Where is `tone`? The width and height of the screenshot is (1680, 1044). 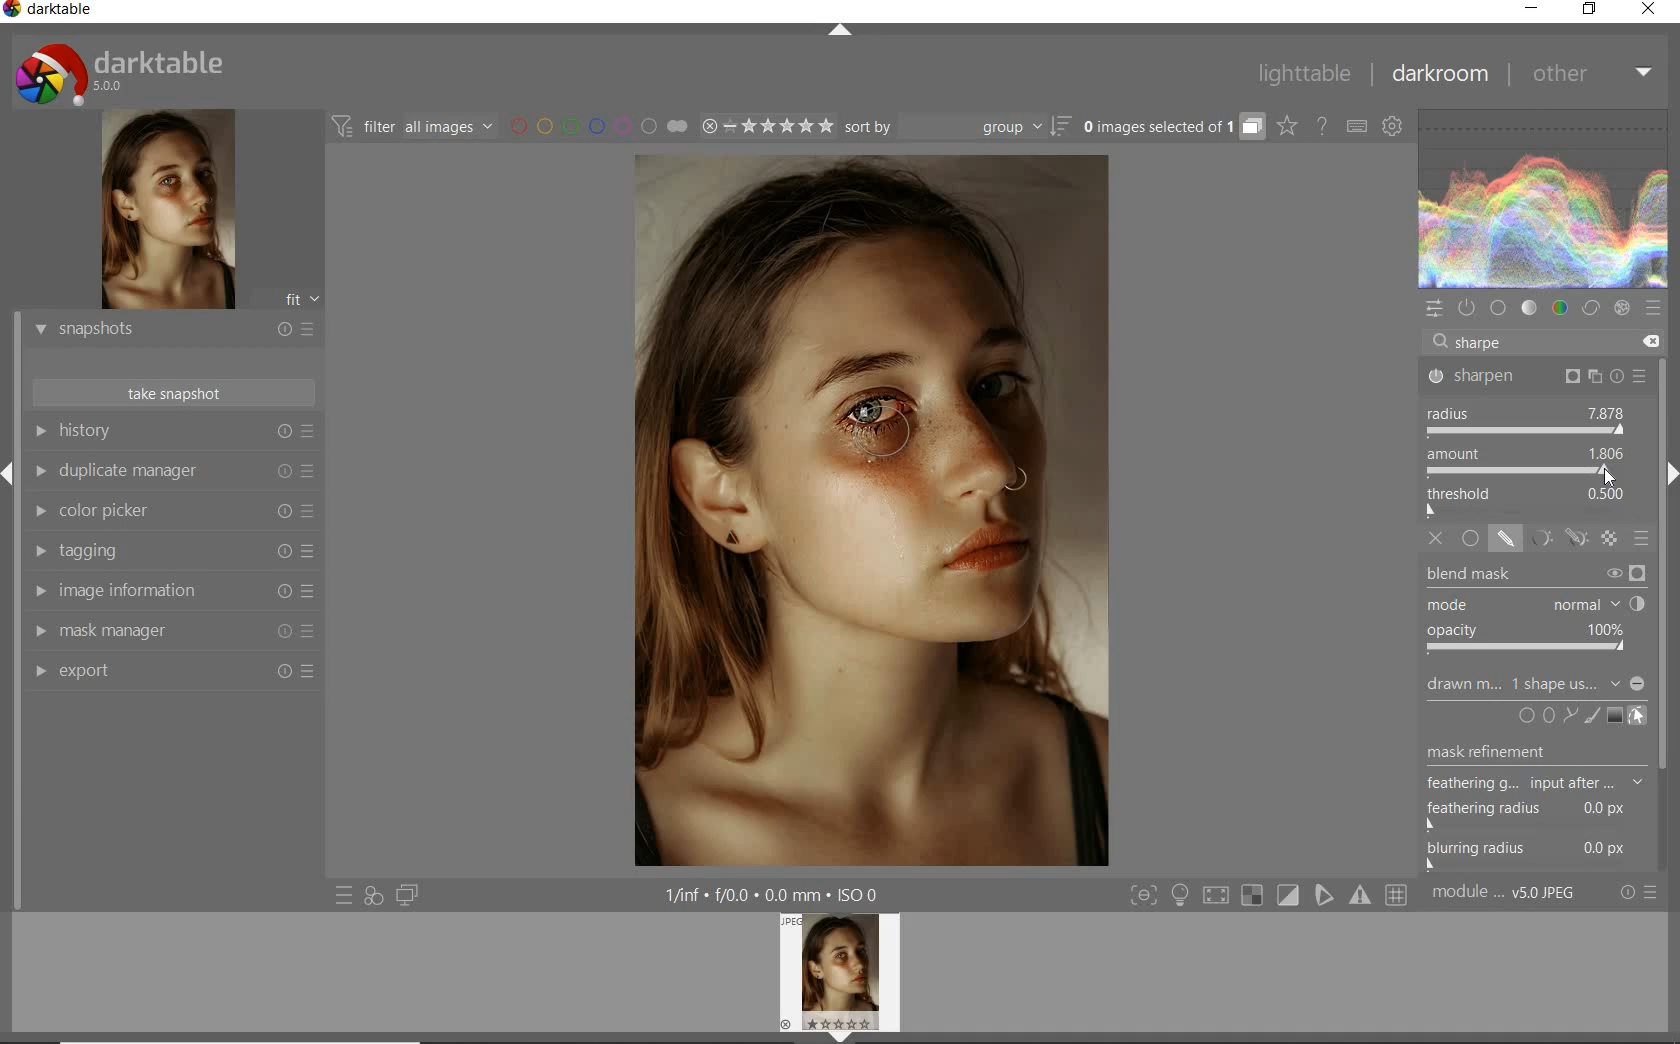
tone is located at coordinates (1530, 308).